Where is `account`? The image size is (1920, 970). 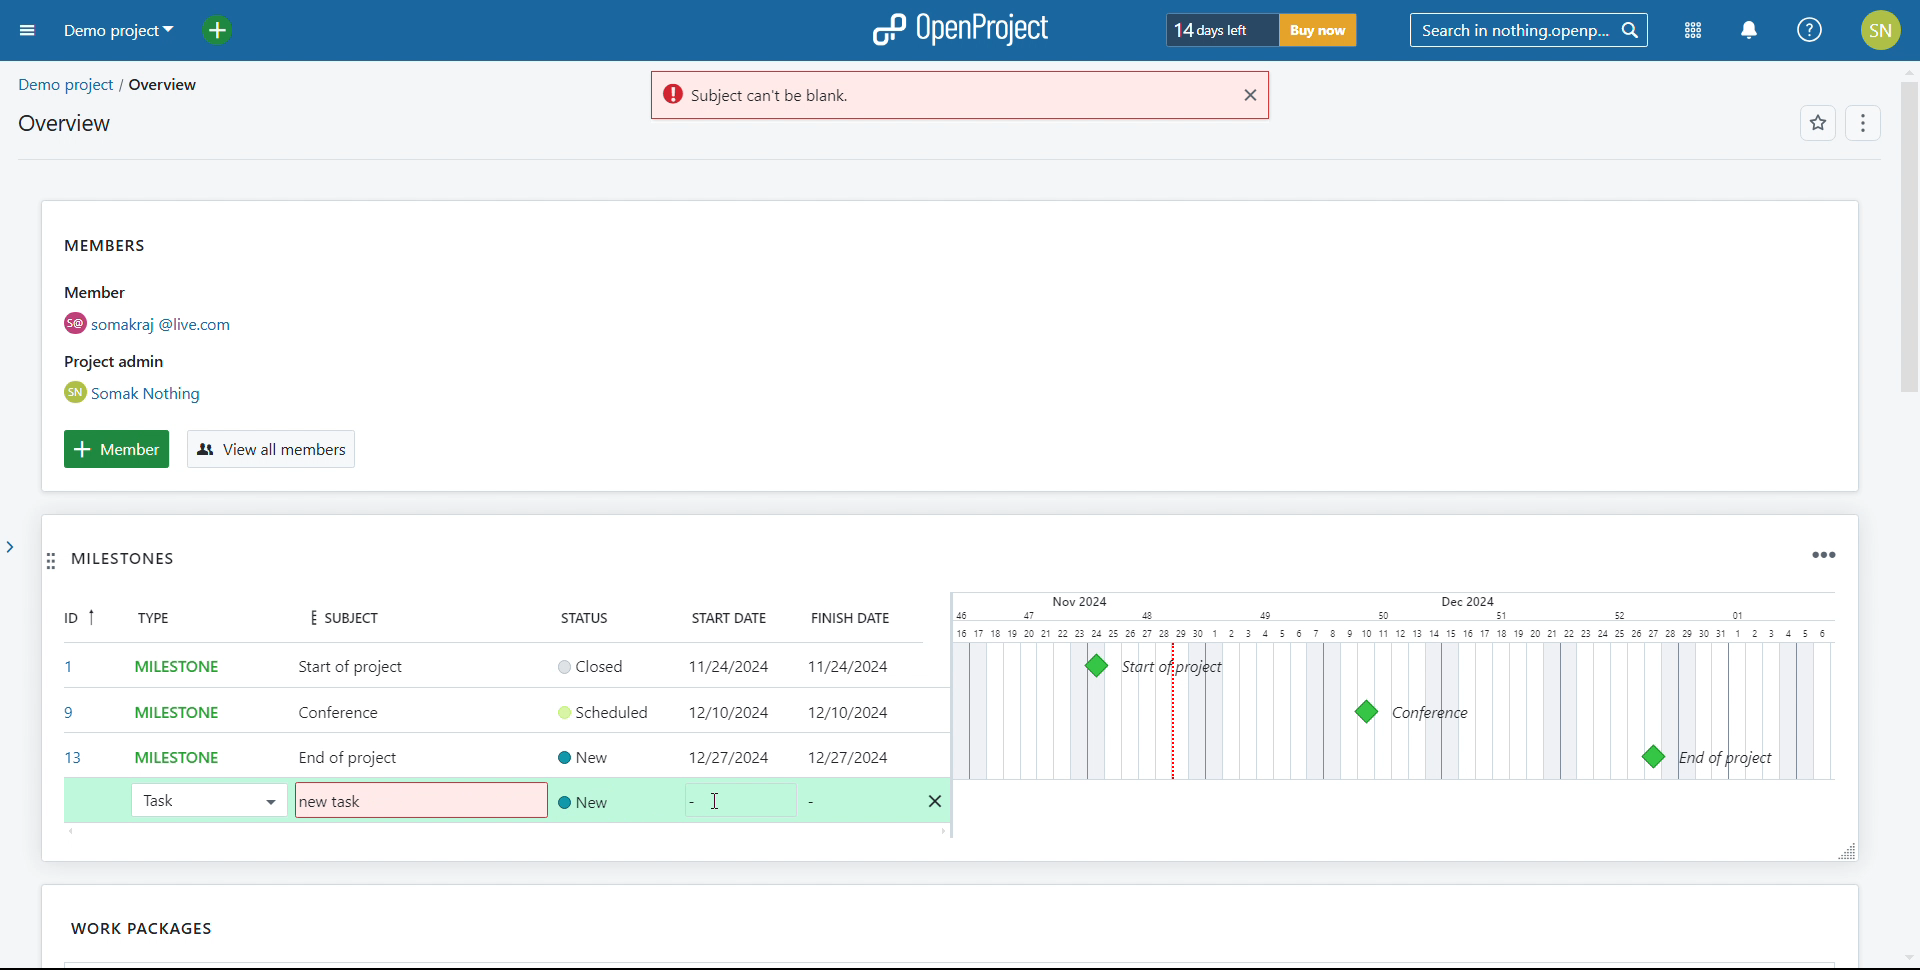 account is located at coordinates (1882, 30).